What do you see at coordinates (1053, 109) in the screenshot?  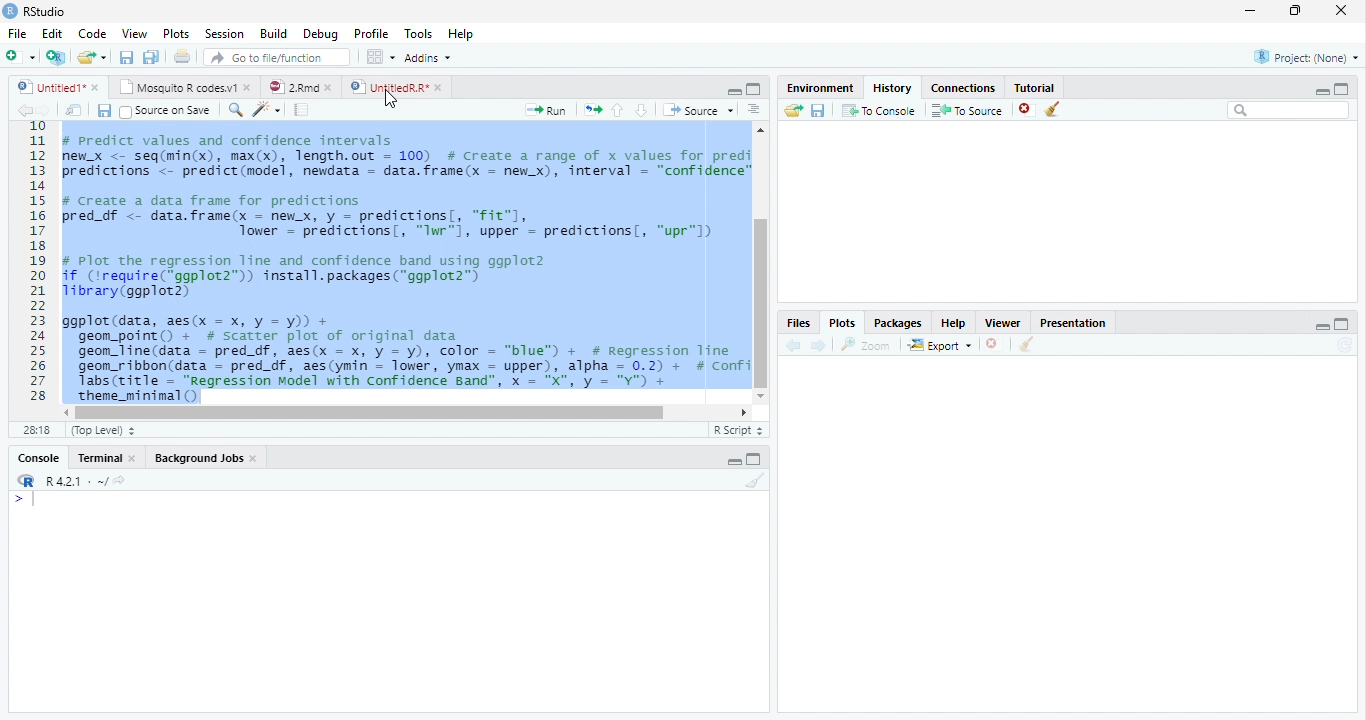 I see `Clear Console` at bounding box center [1053, 109].